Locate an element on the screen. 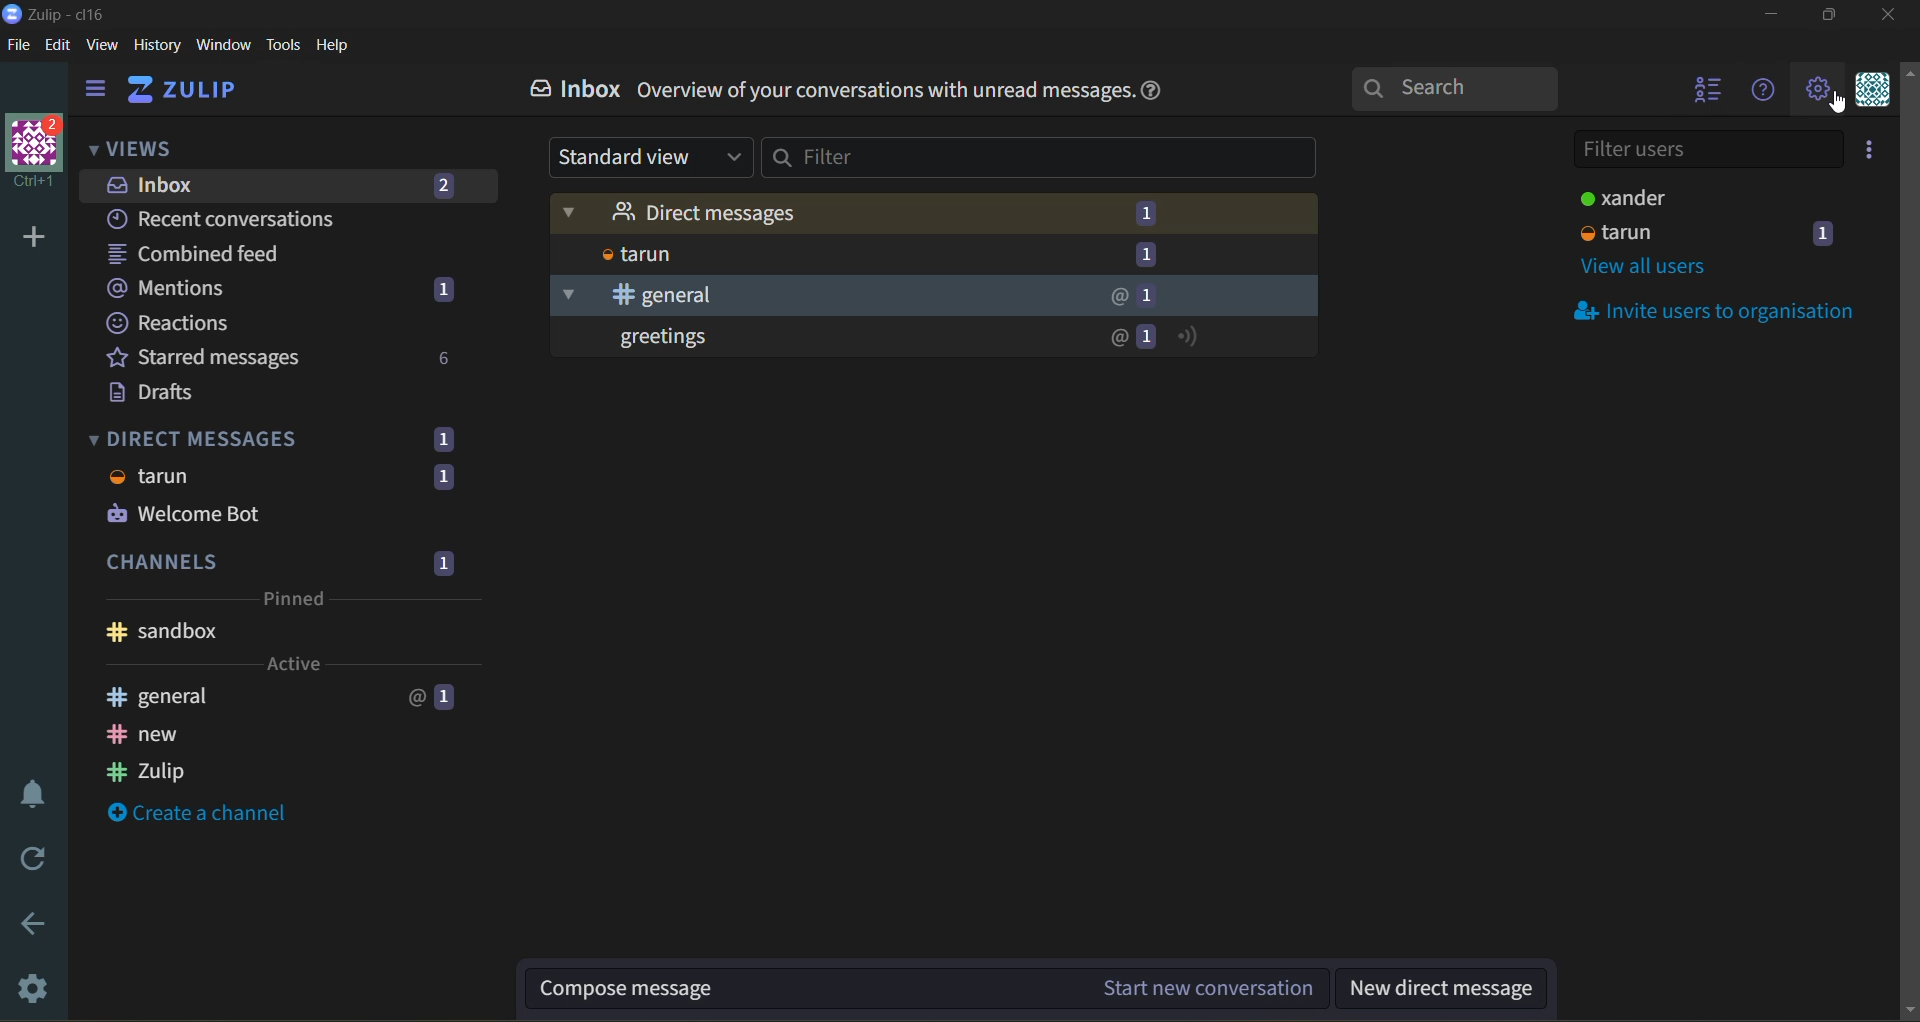 The width and height of the screenshot is (1920, 1022). combined feed is located at coordinates (259, 255).